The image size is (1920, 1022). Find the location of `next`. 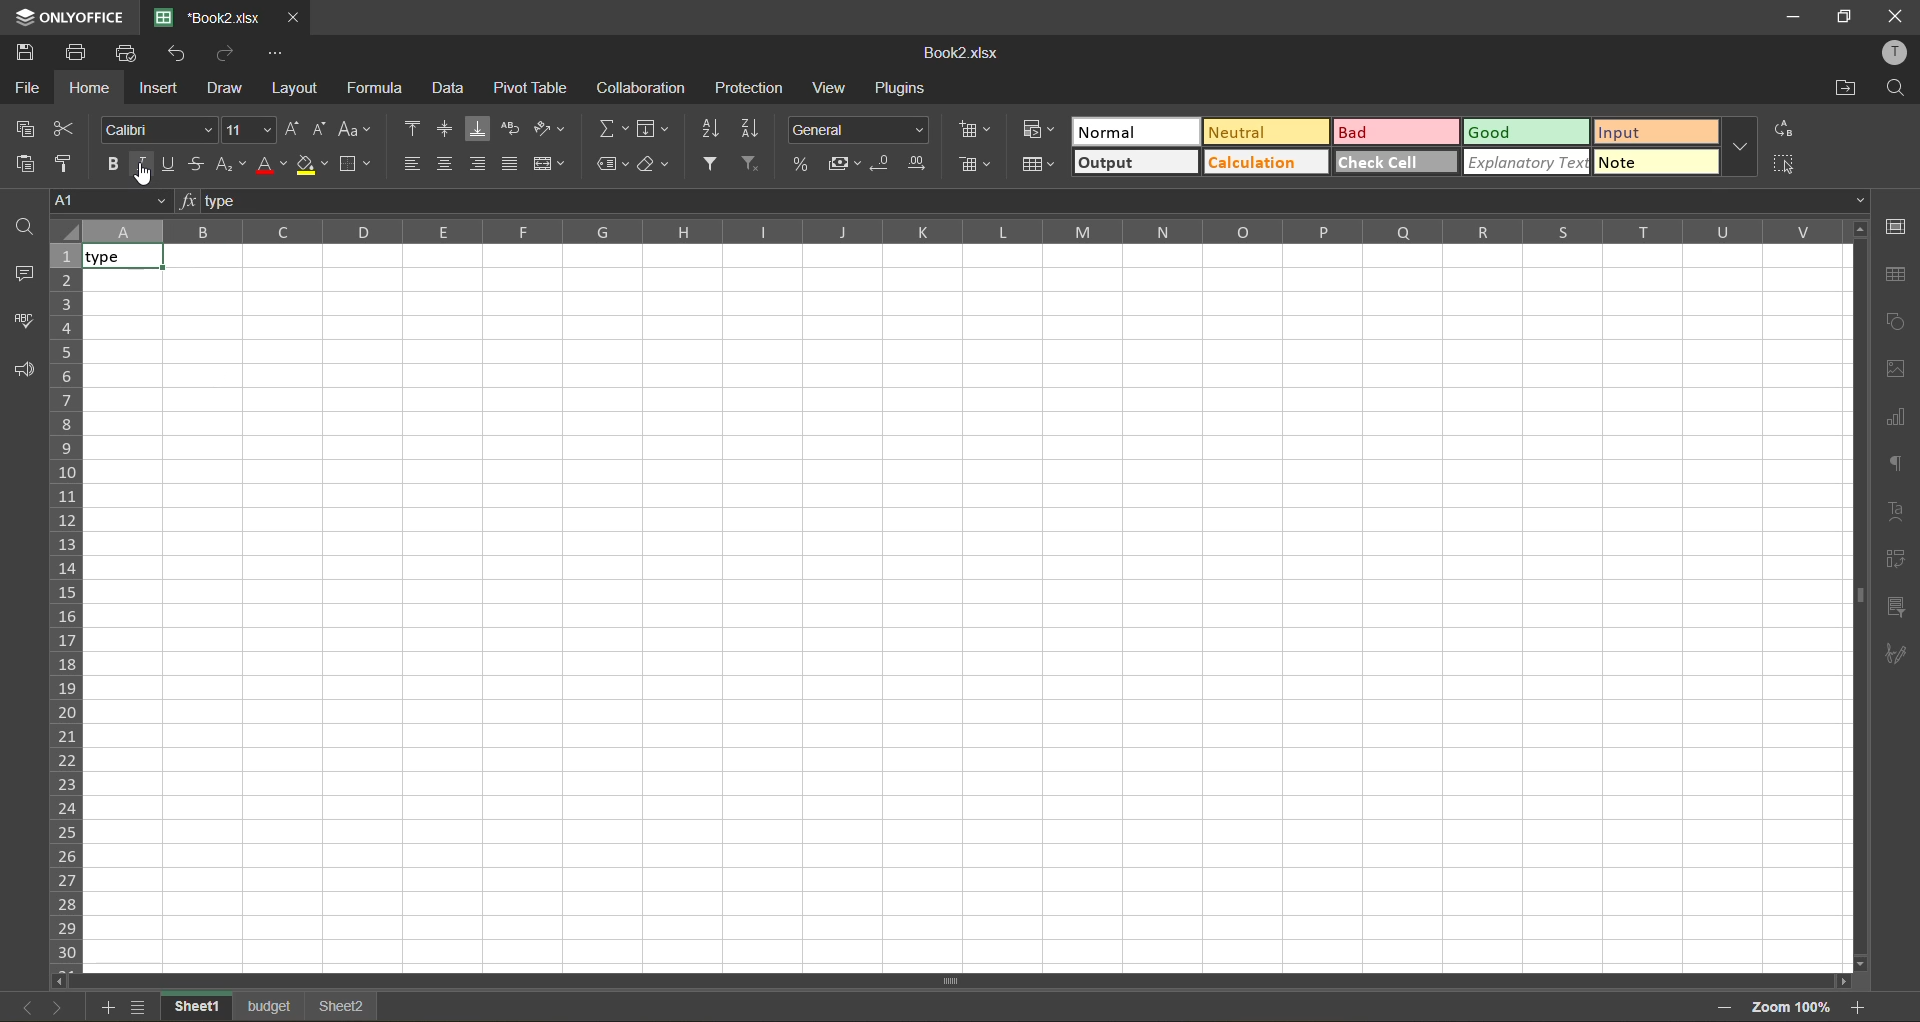

next is located at coordinates (54, 1007).